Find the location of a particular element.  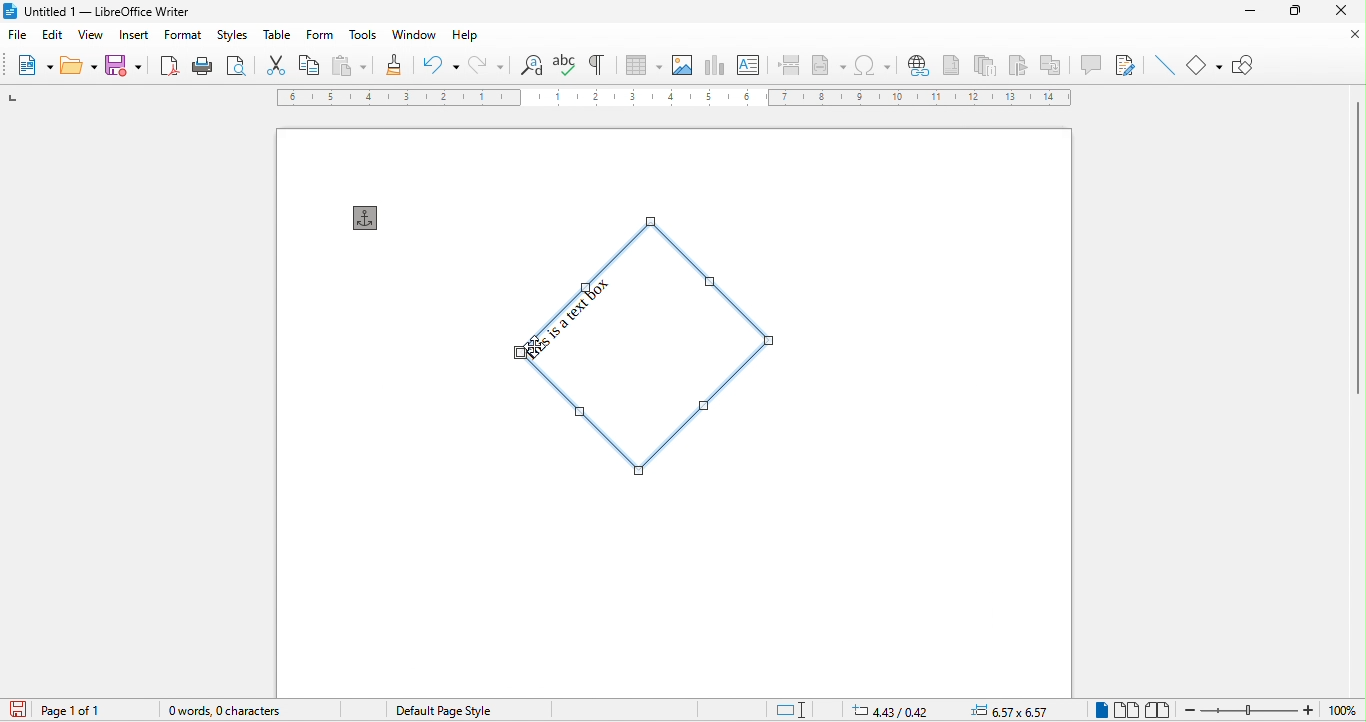

close is located at coordinates (1352, 35).